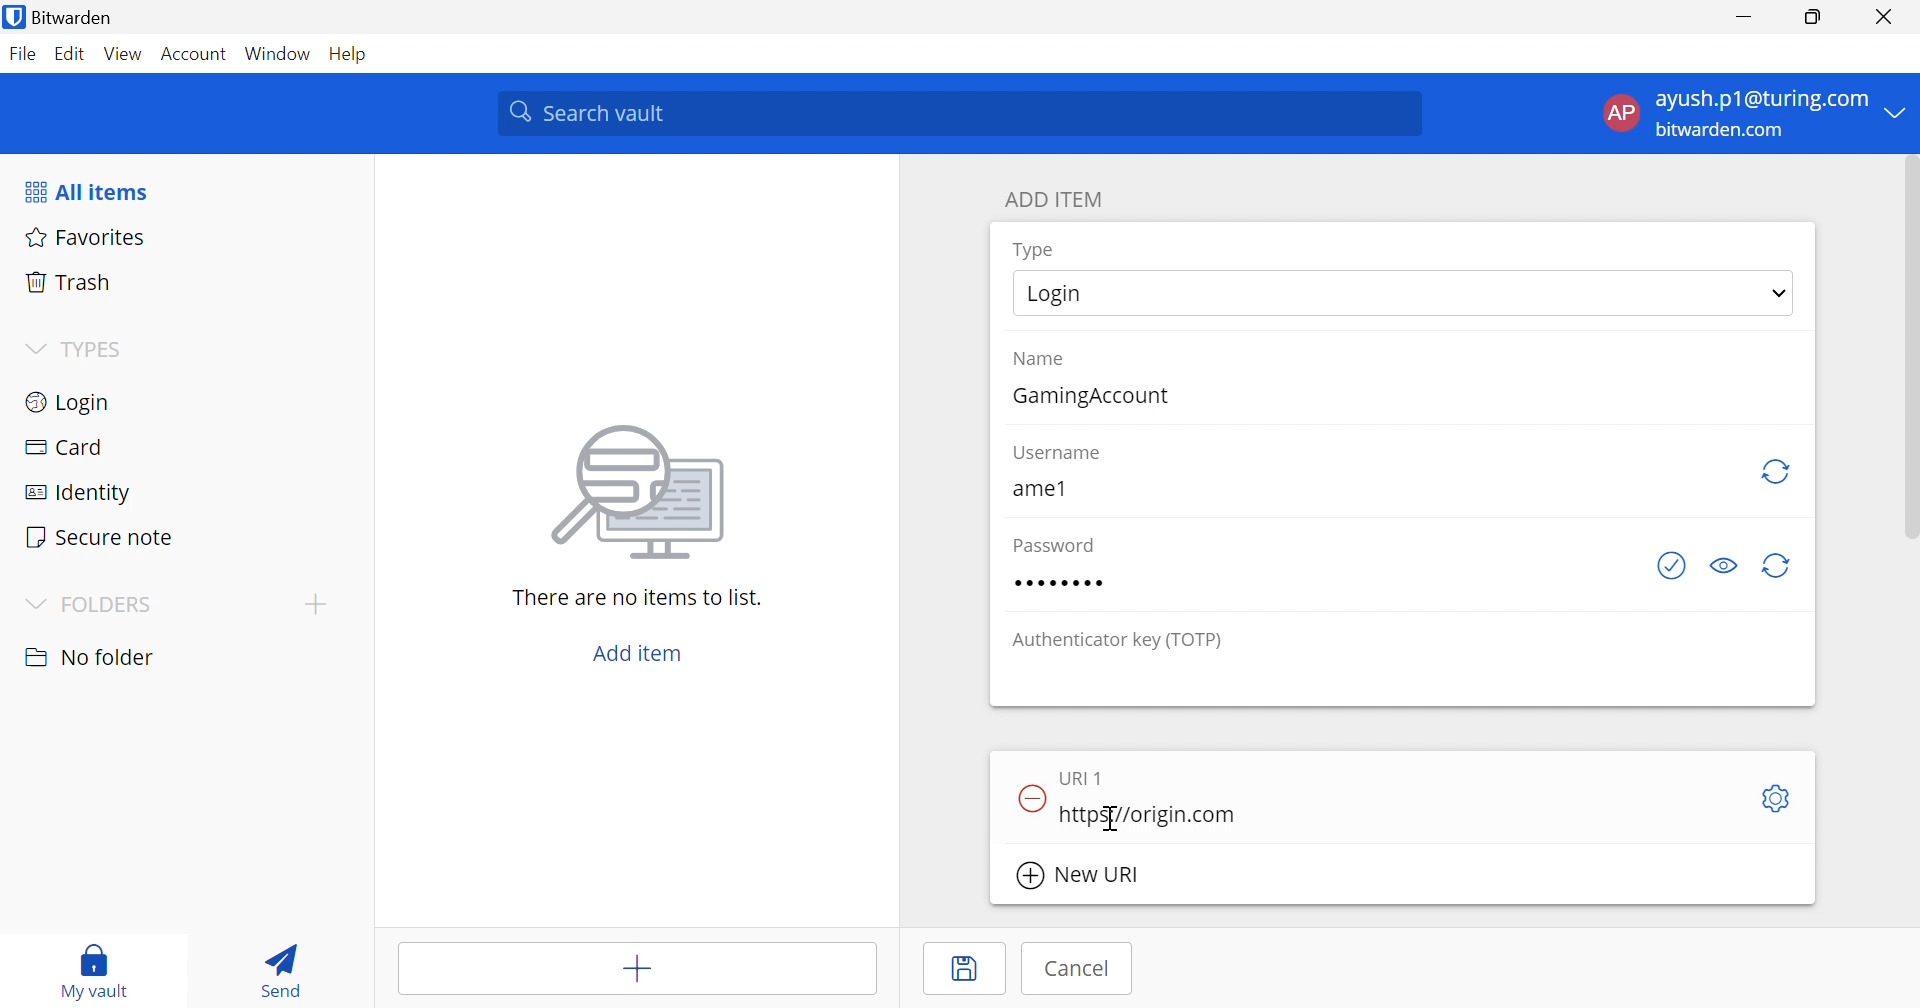 Image resolution: width=1920 pixels, height=1008 pixels. Describe the element at coordinates (280, 968) in the screenshot. I see `Send` at that location.